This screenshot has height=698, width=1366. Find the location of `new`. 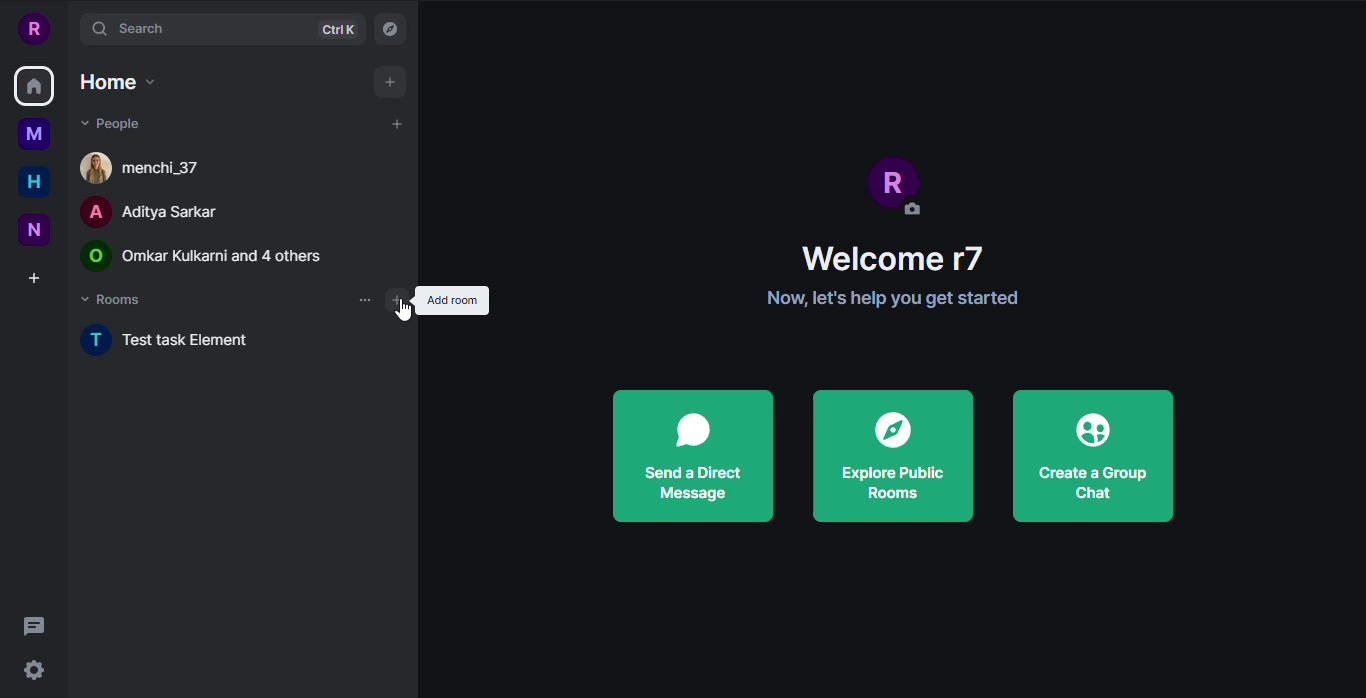

new is located at coordinates (35, 229).